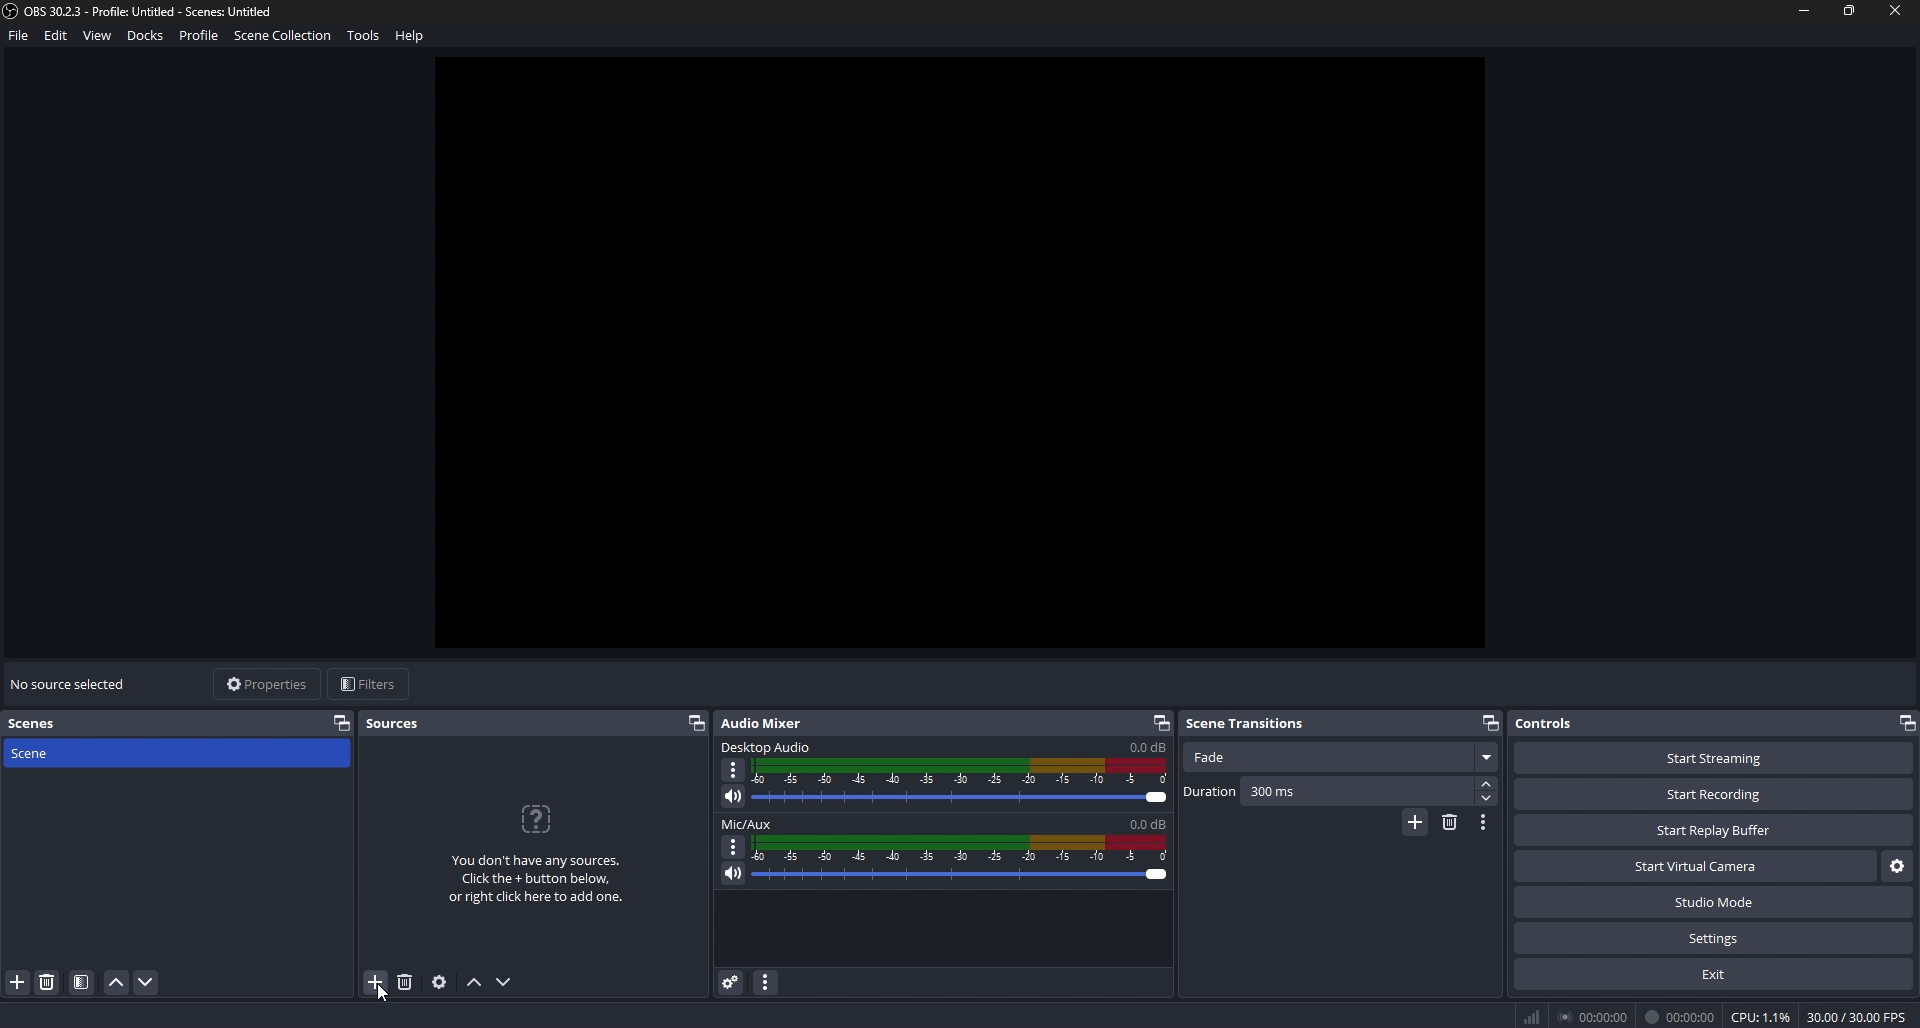 Image resolution: width=1920 pixels, height=1028 pixels. What do you see at coordinates (1855, 1018) in the screenshot?
I see `fps` at bounding box center [1855, 1018].